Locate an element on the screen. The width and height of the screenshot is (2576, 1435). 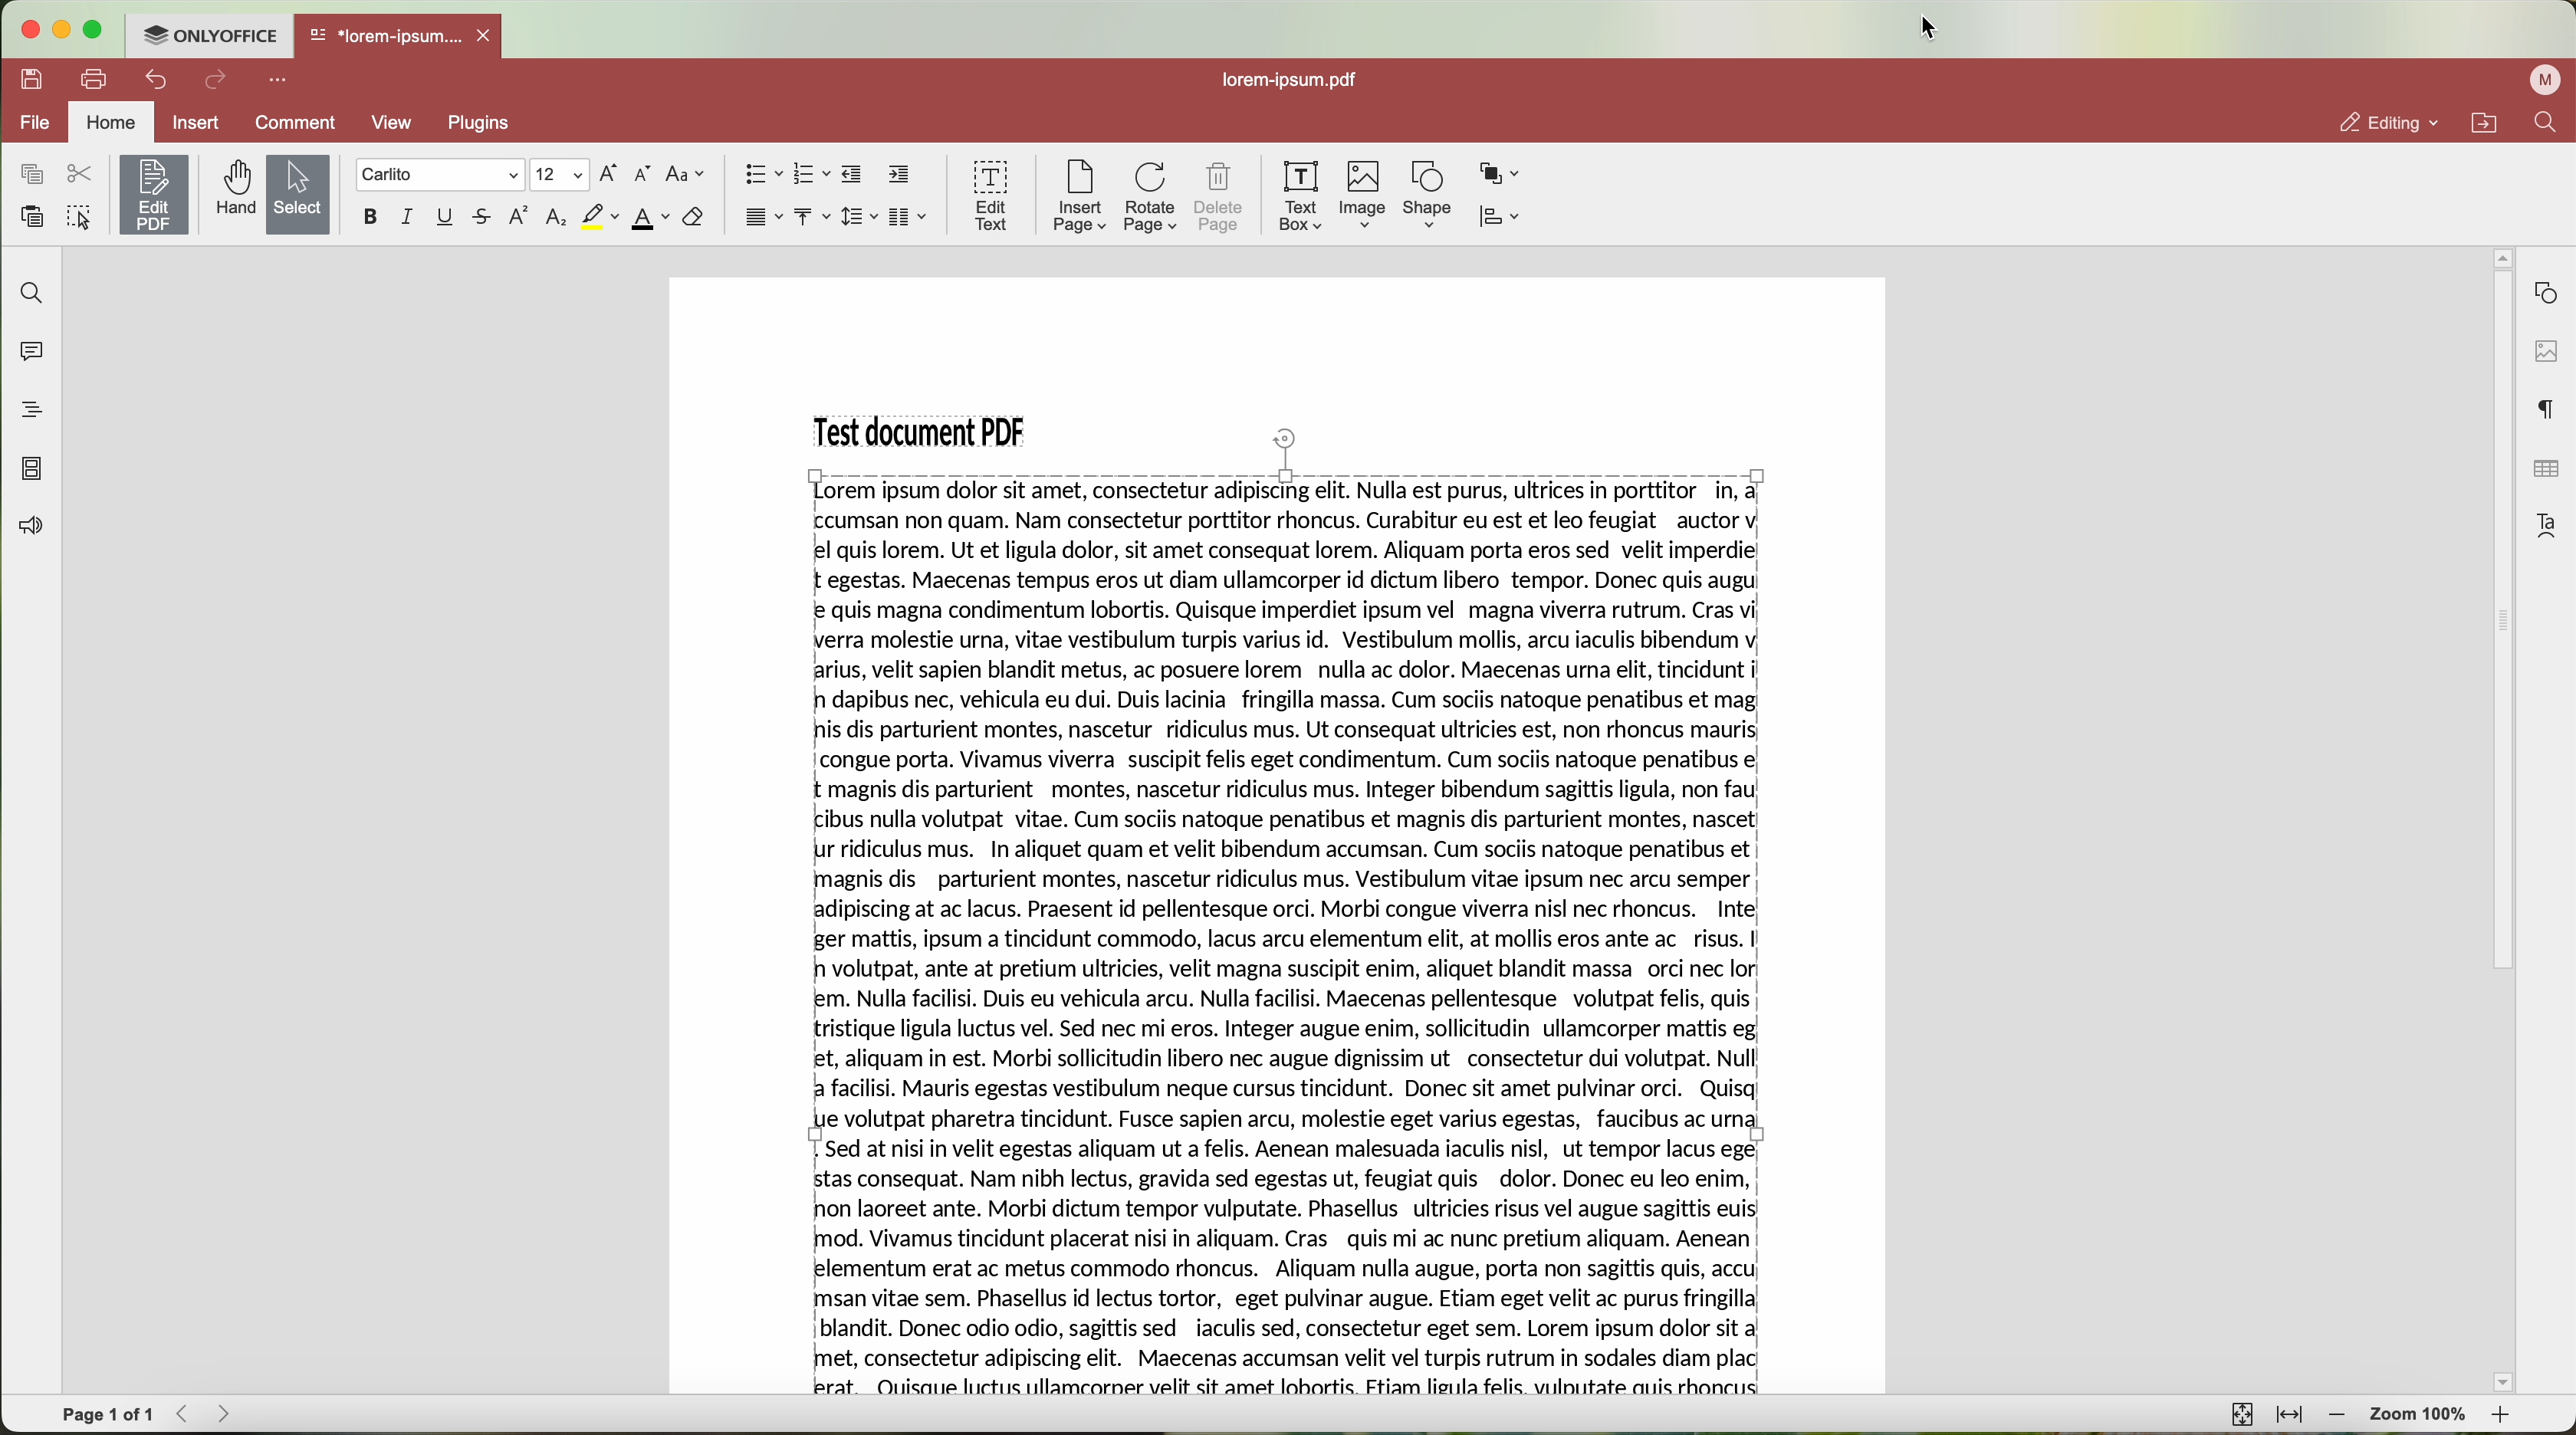
insert is located at coordinates (196, 124).